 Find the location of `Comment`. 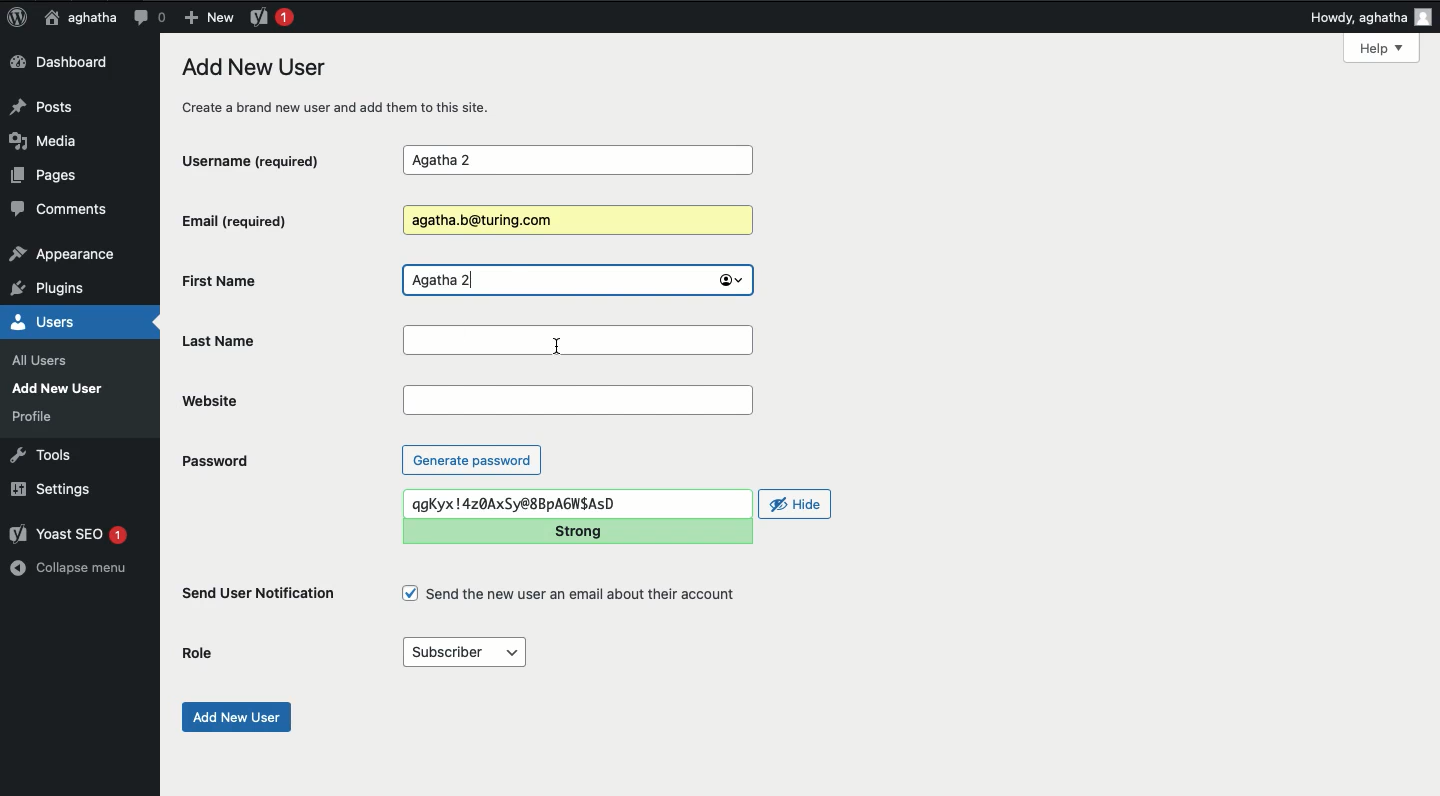

Comment is located at coordinates (149, 17).